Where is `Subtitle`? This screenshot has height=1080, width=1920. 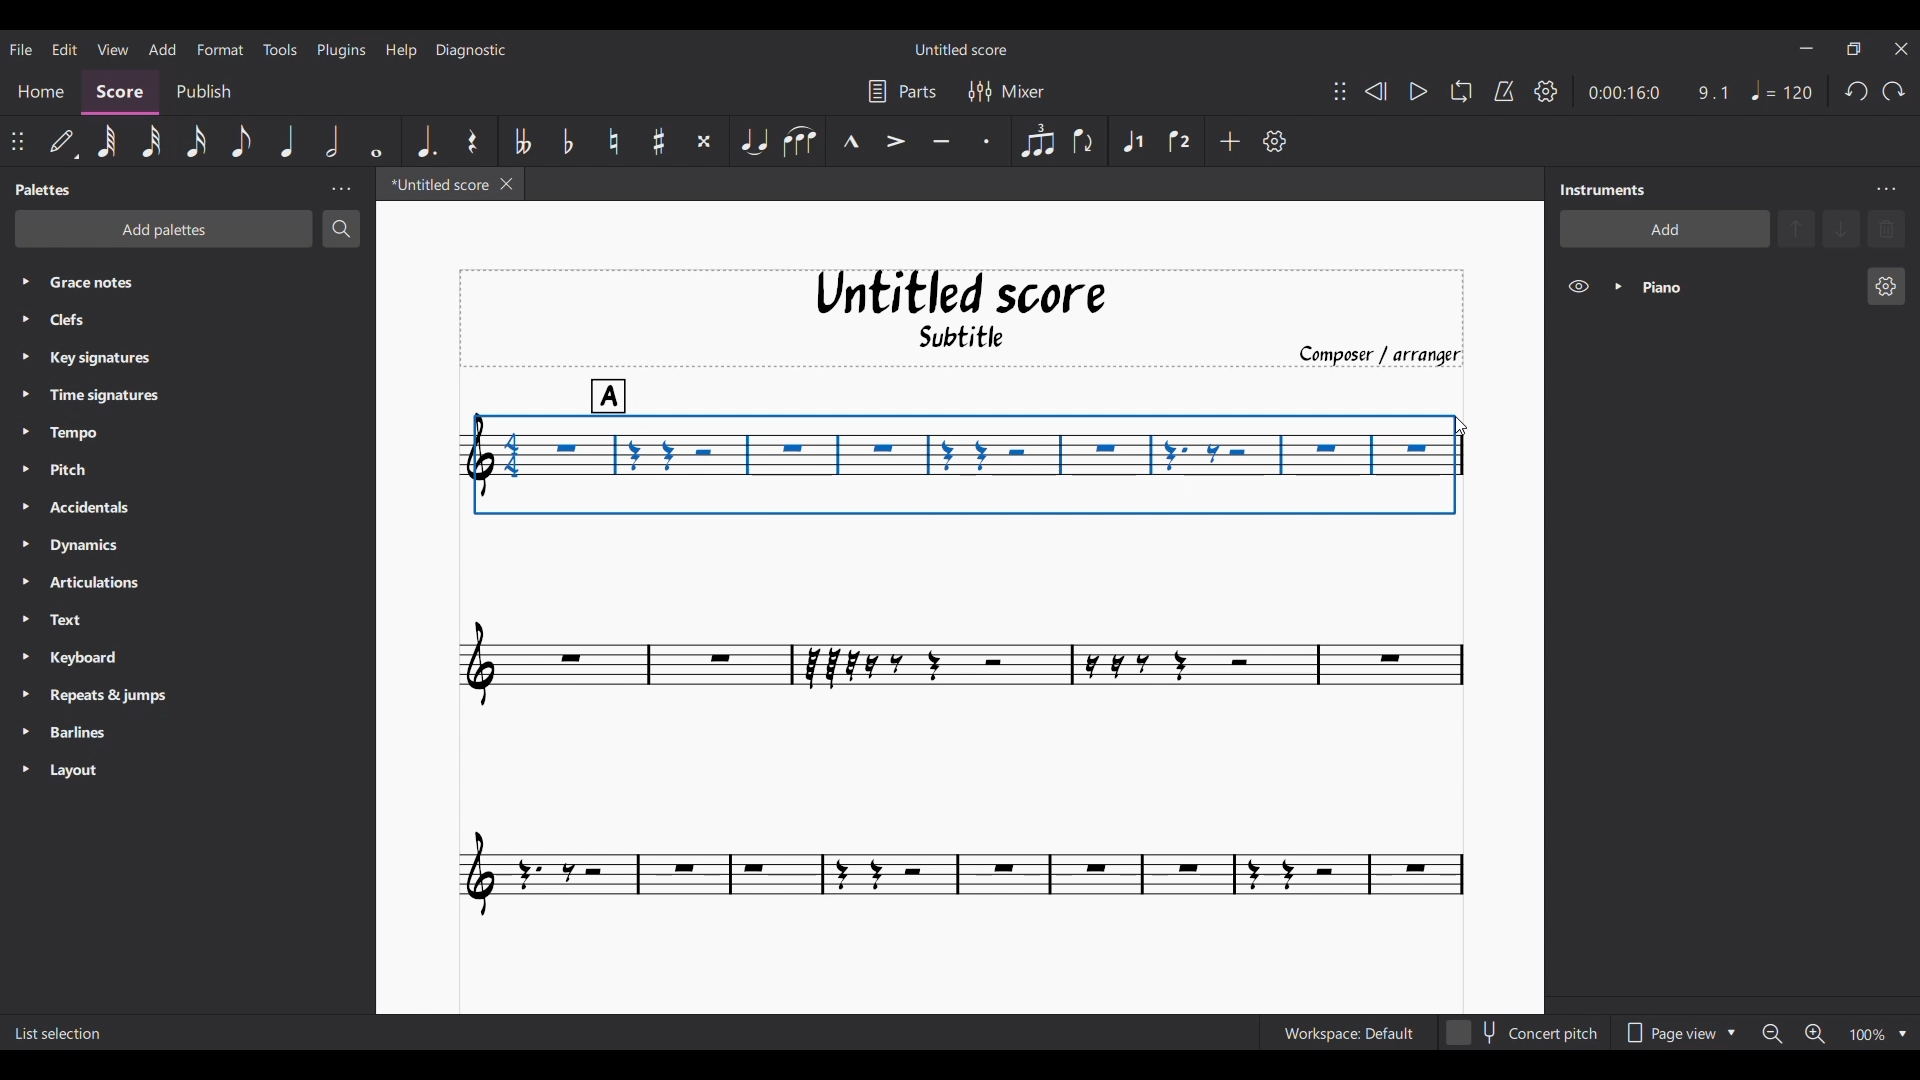 Subtitle is located at coordinates (982, 336).